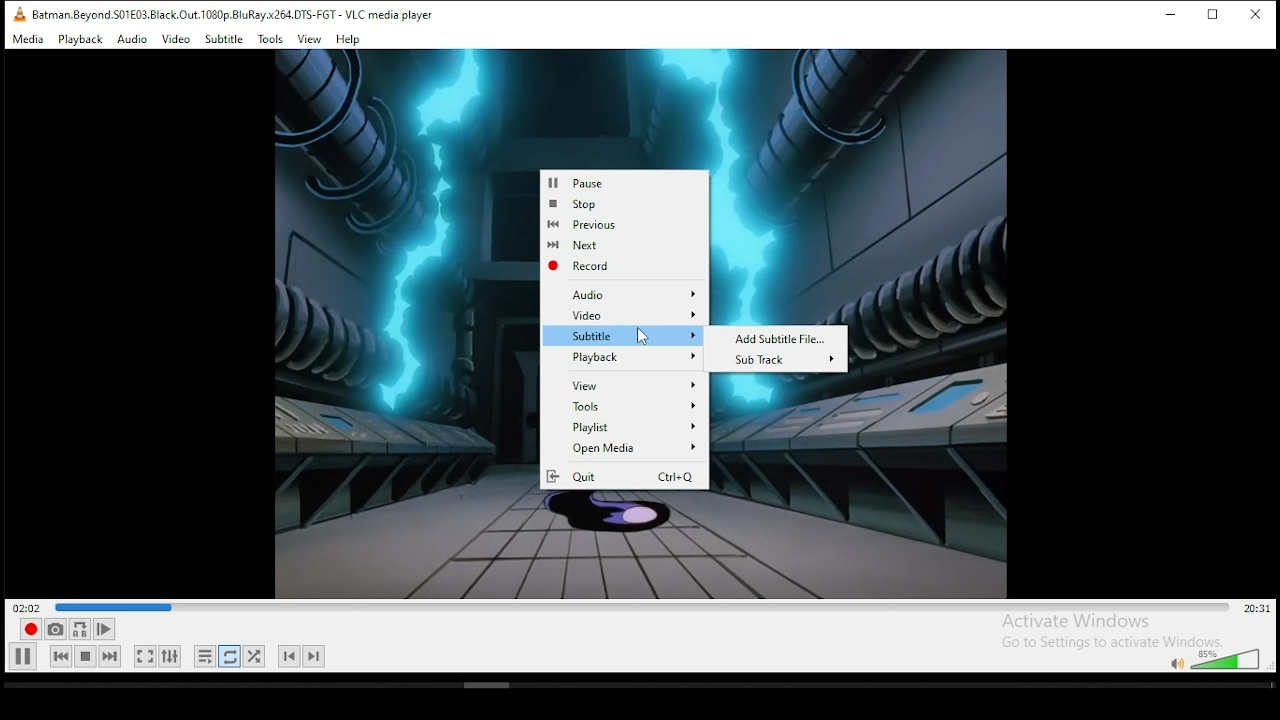  Describe the element at coordinates (23, 657) in the screenshot. I see `play/pause` at that location.